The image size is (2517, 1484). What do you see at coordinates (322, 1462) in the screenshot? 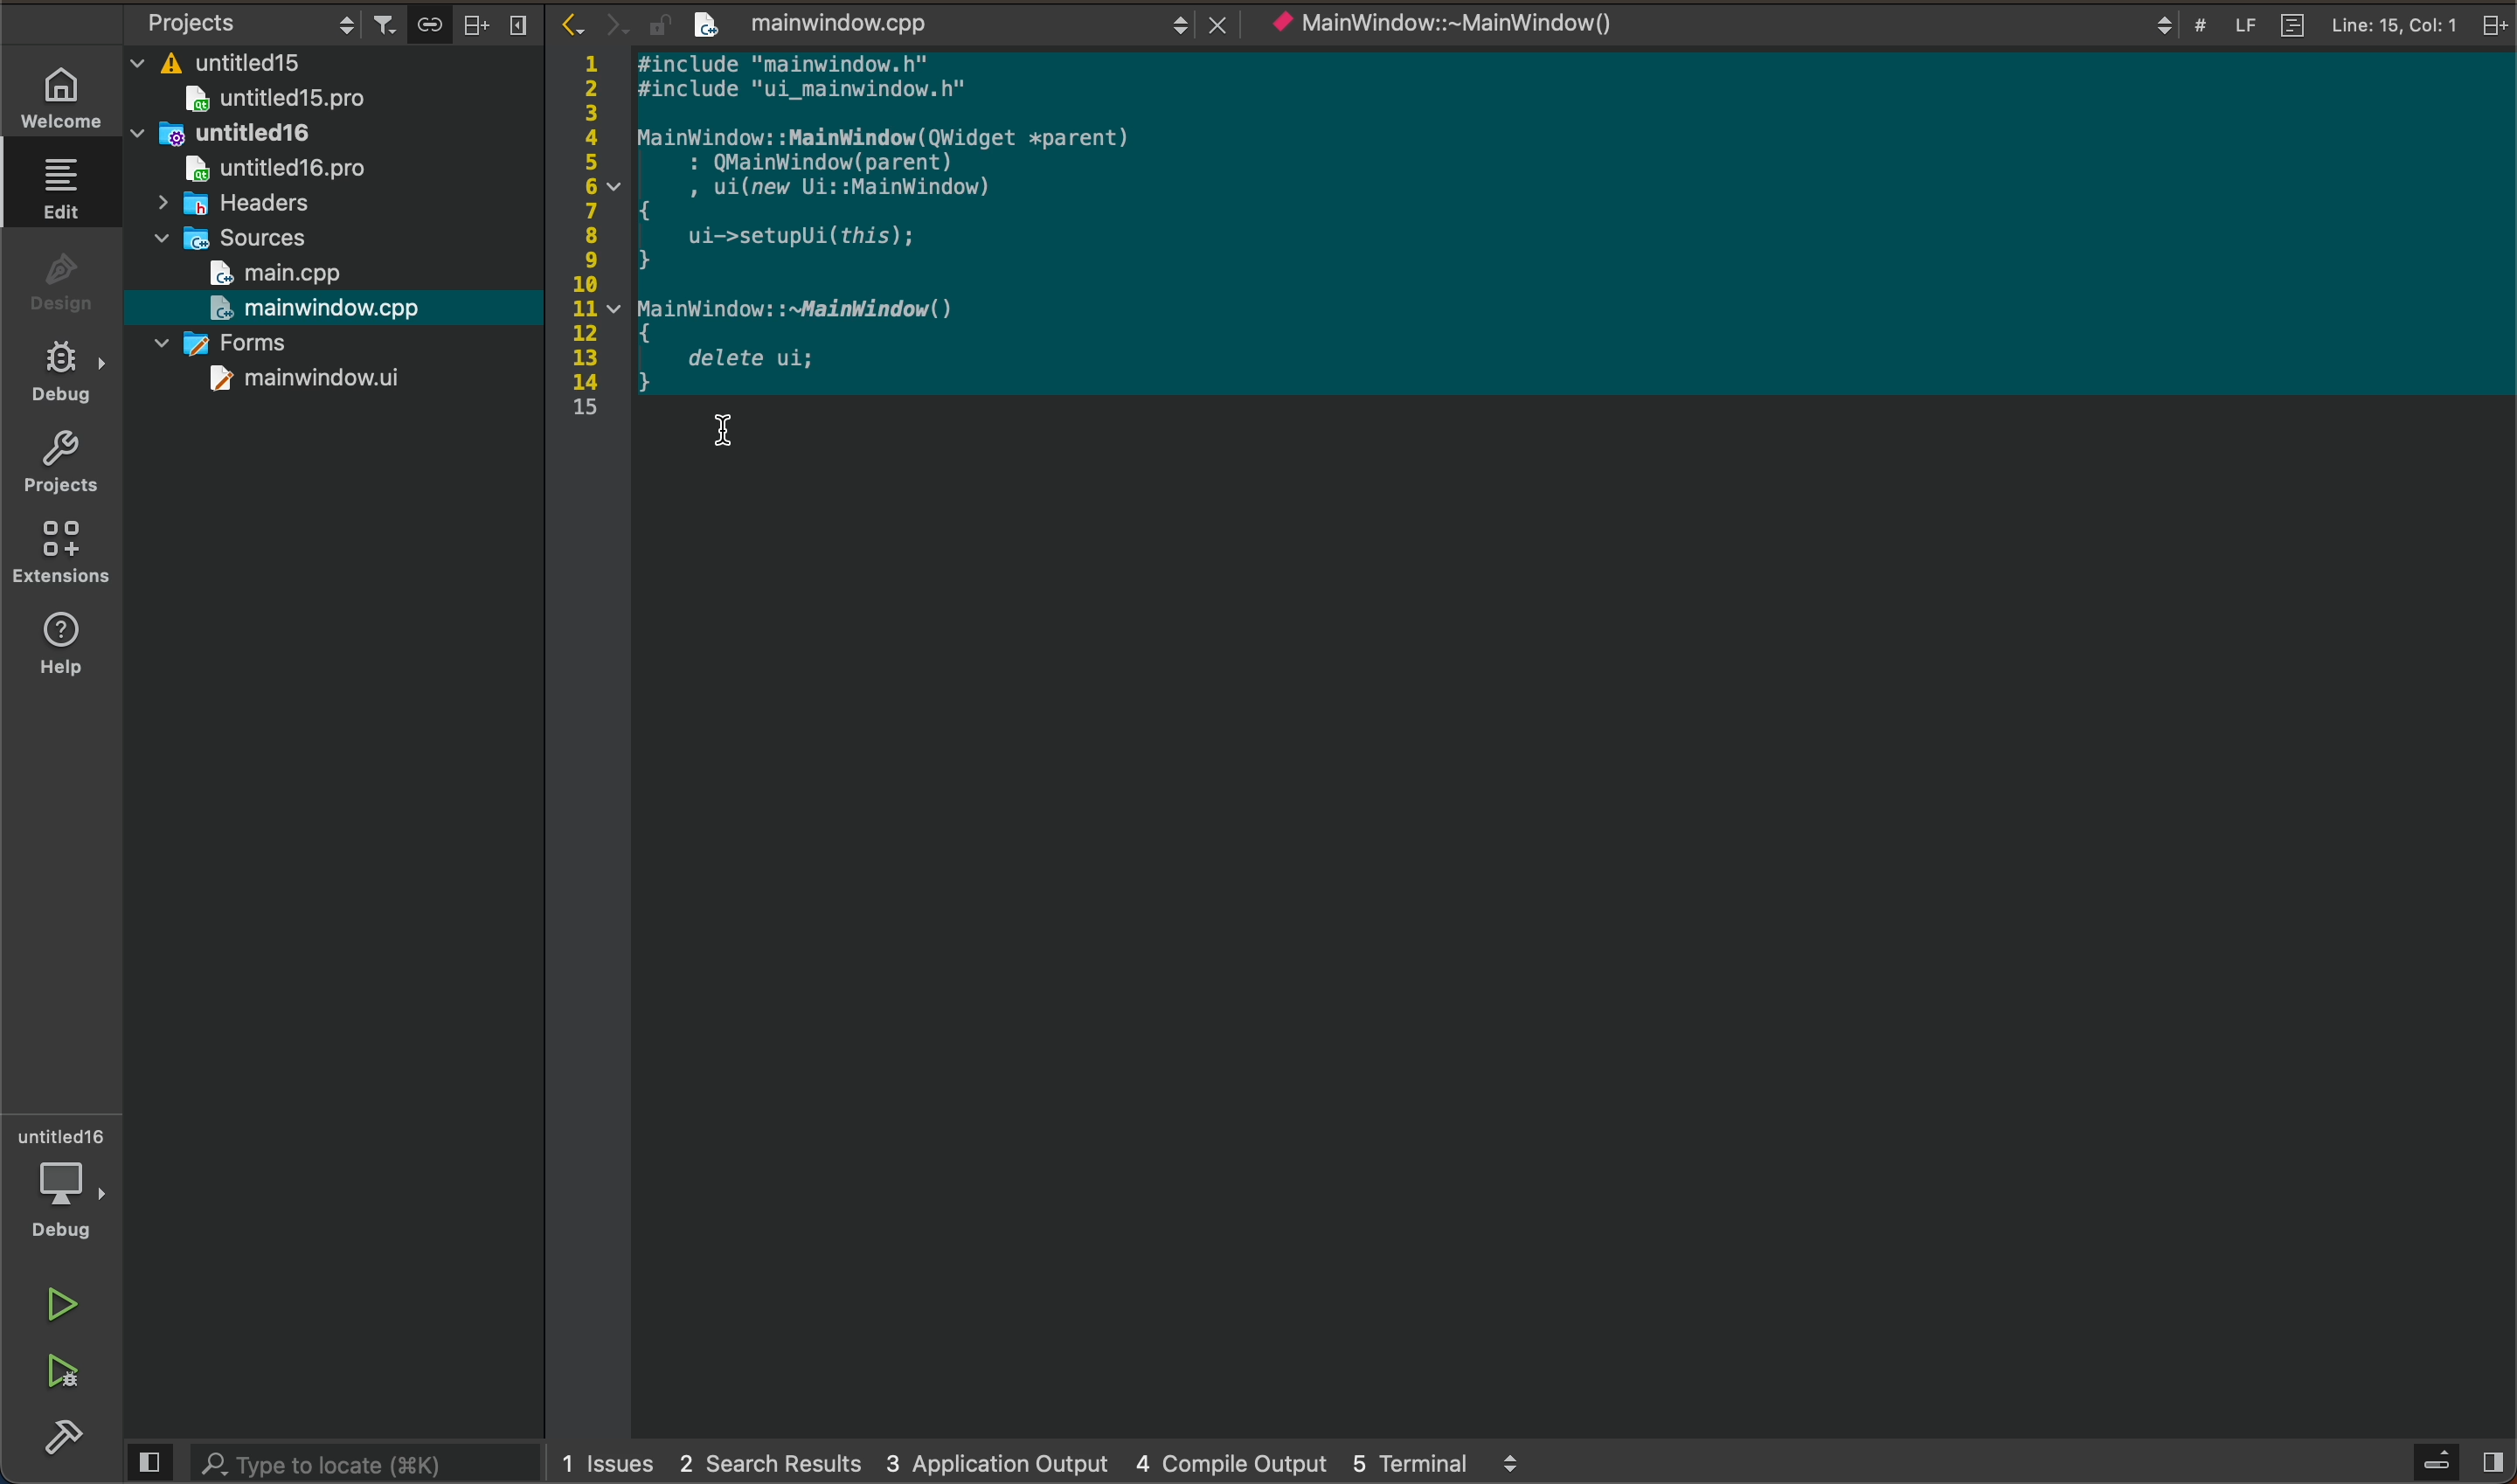
I see `Type to locate` at bounding box center [322, 1462].